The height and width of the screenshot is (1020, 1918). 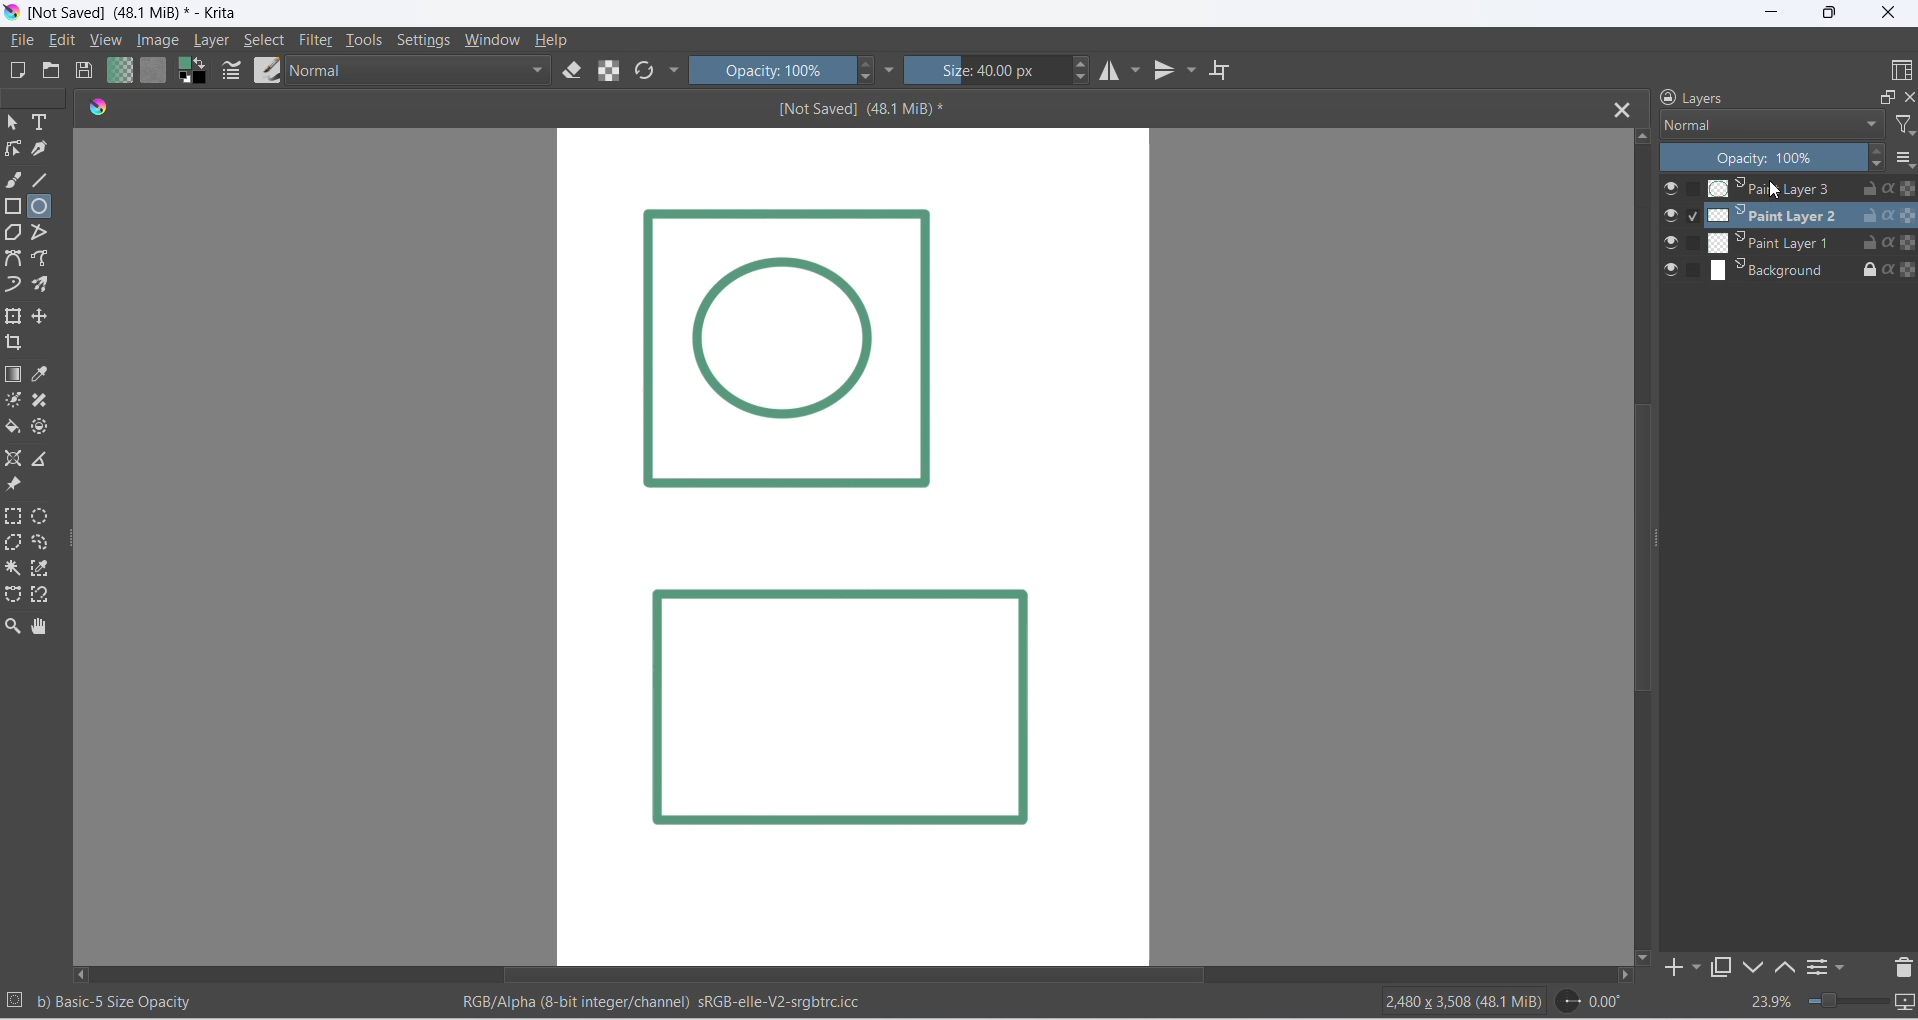 What do you see at coordinates (13, 626) in the screenshot?
I see `zoom tool` at bounding box center [13, 626].